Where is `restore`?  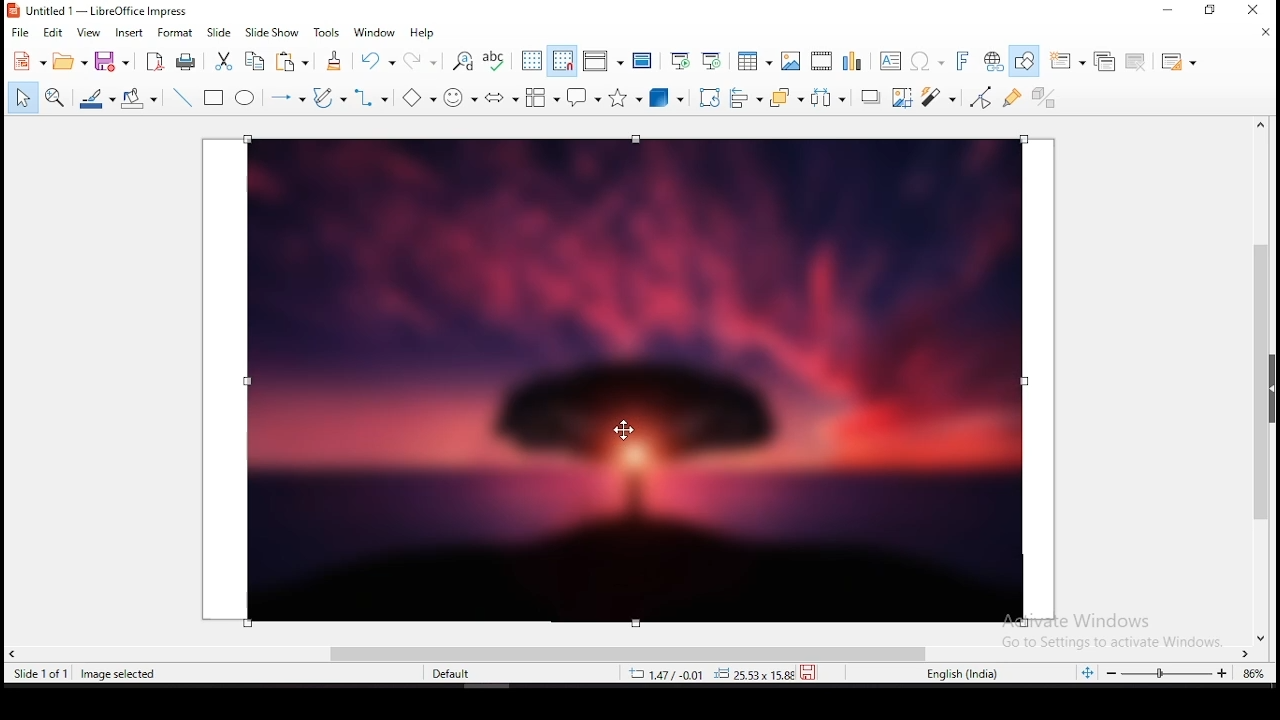 restore is located at coordinates (1212, 12).